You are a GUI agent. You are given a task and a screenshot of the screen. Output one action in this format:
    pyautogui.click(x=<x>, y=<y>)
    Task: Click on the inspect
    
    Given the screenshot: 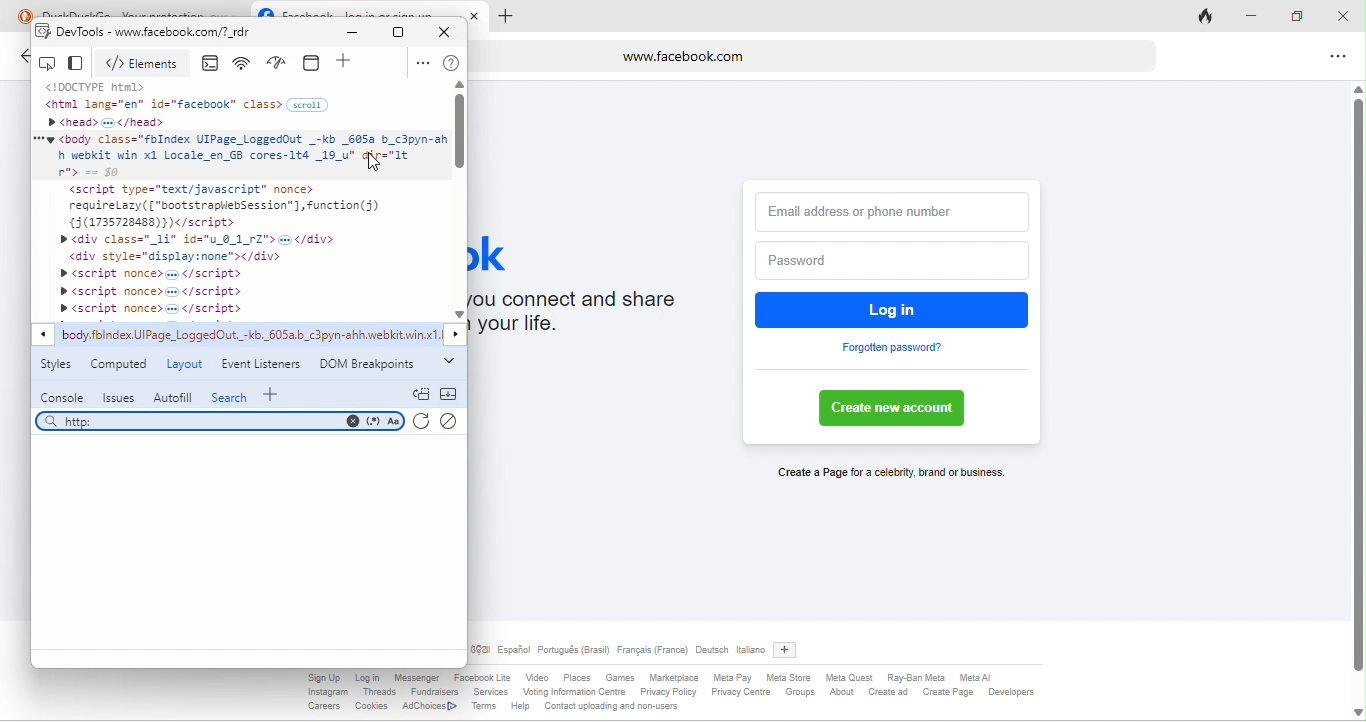 What is the action you would take?
    pyautogui.click(x=50, y=63)
    